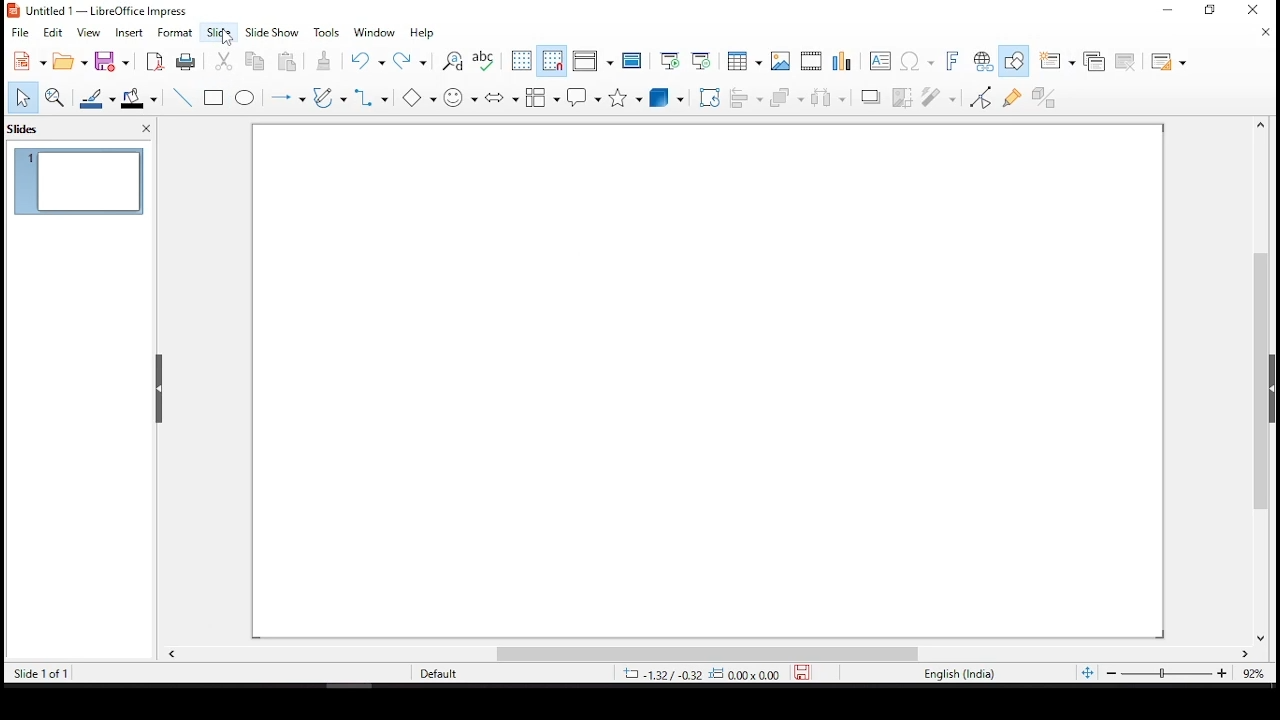 The width and height of the screenshot is (1280, 720). Describe the element at coordinates (372, 98) in the screenshot. I see `connectors` at that location.